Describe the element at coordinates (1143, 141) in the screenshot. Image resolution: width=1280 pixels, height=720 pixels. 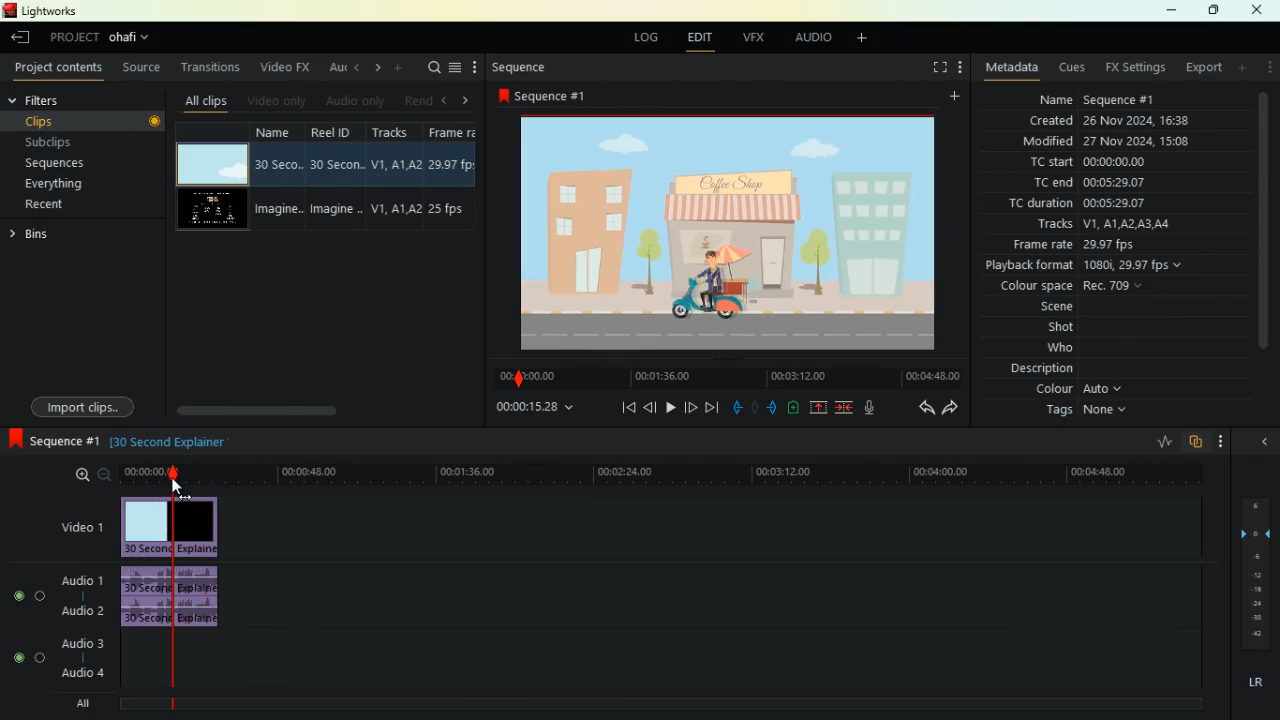
I see `27 Nov 2024, 15:07` at that location.